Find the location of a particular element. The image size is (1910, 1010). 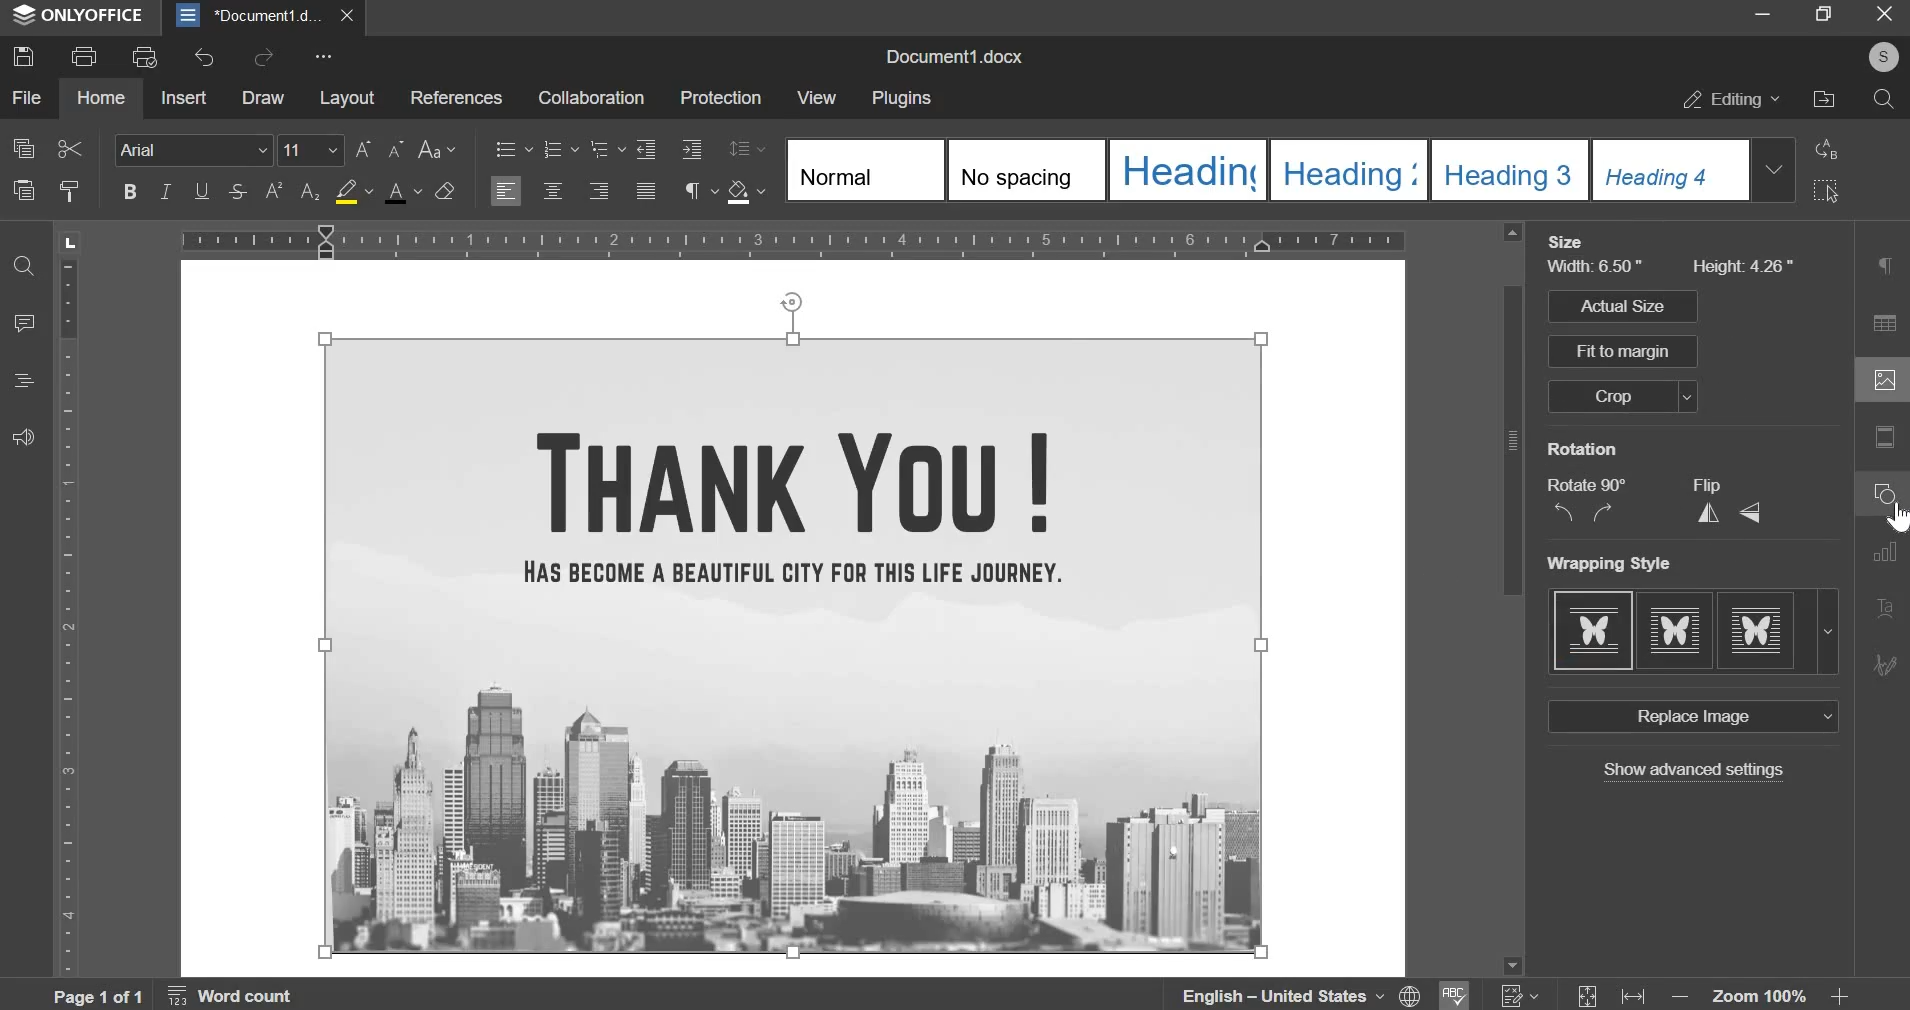

scrollbar is located at coordinates (1510, 595).